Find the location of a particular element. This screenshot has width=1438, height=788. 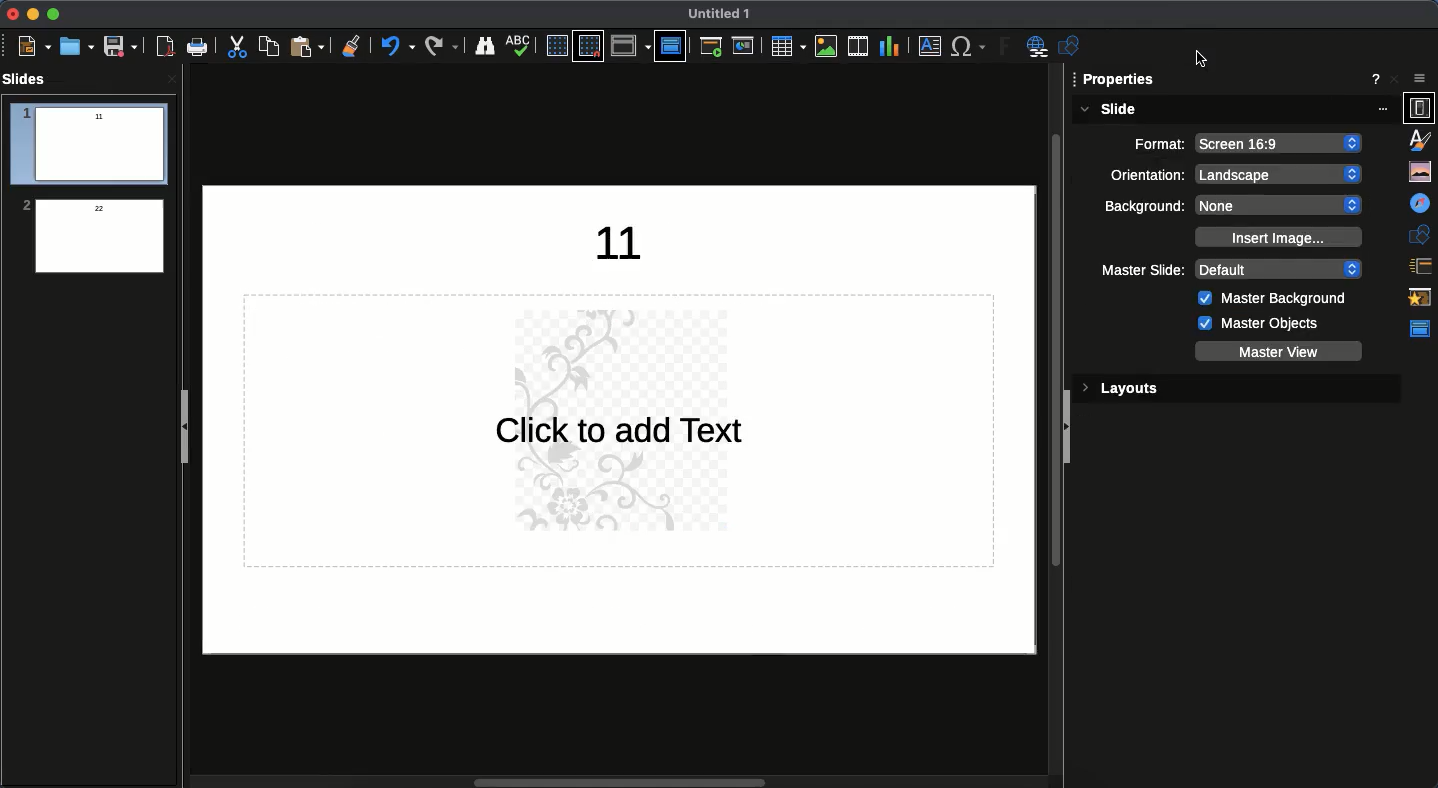

Collapse is located at coordinates (1073, 428).